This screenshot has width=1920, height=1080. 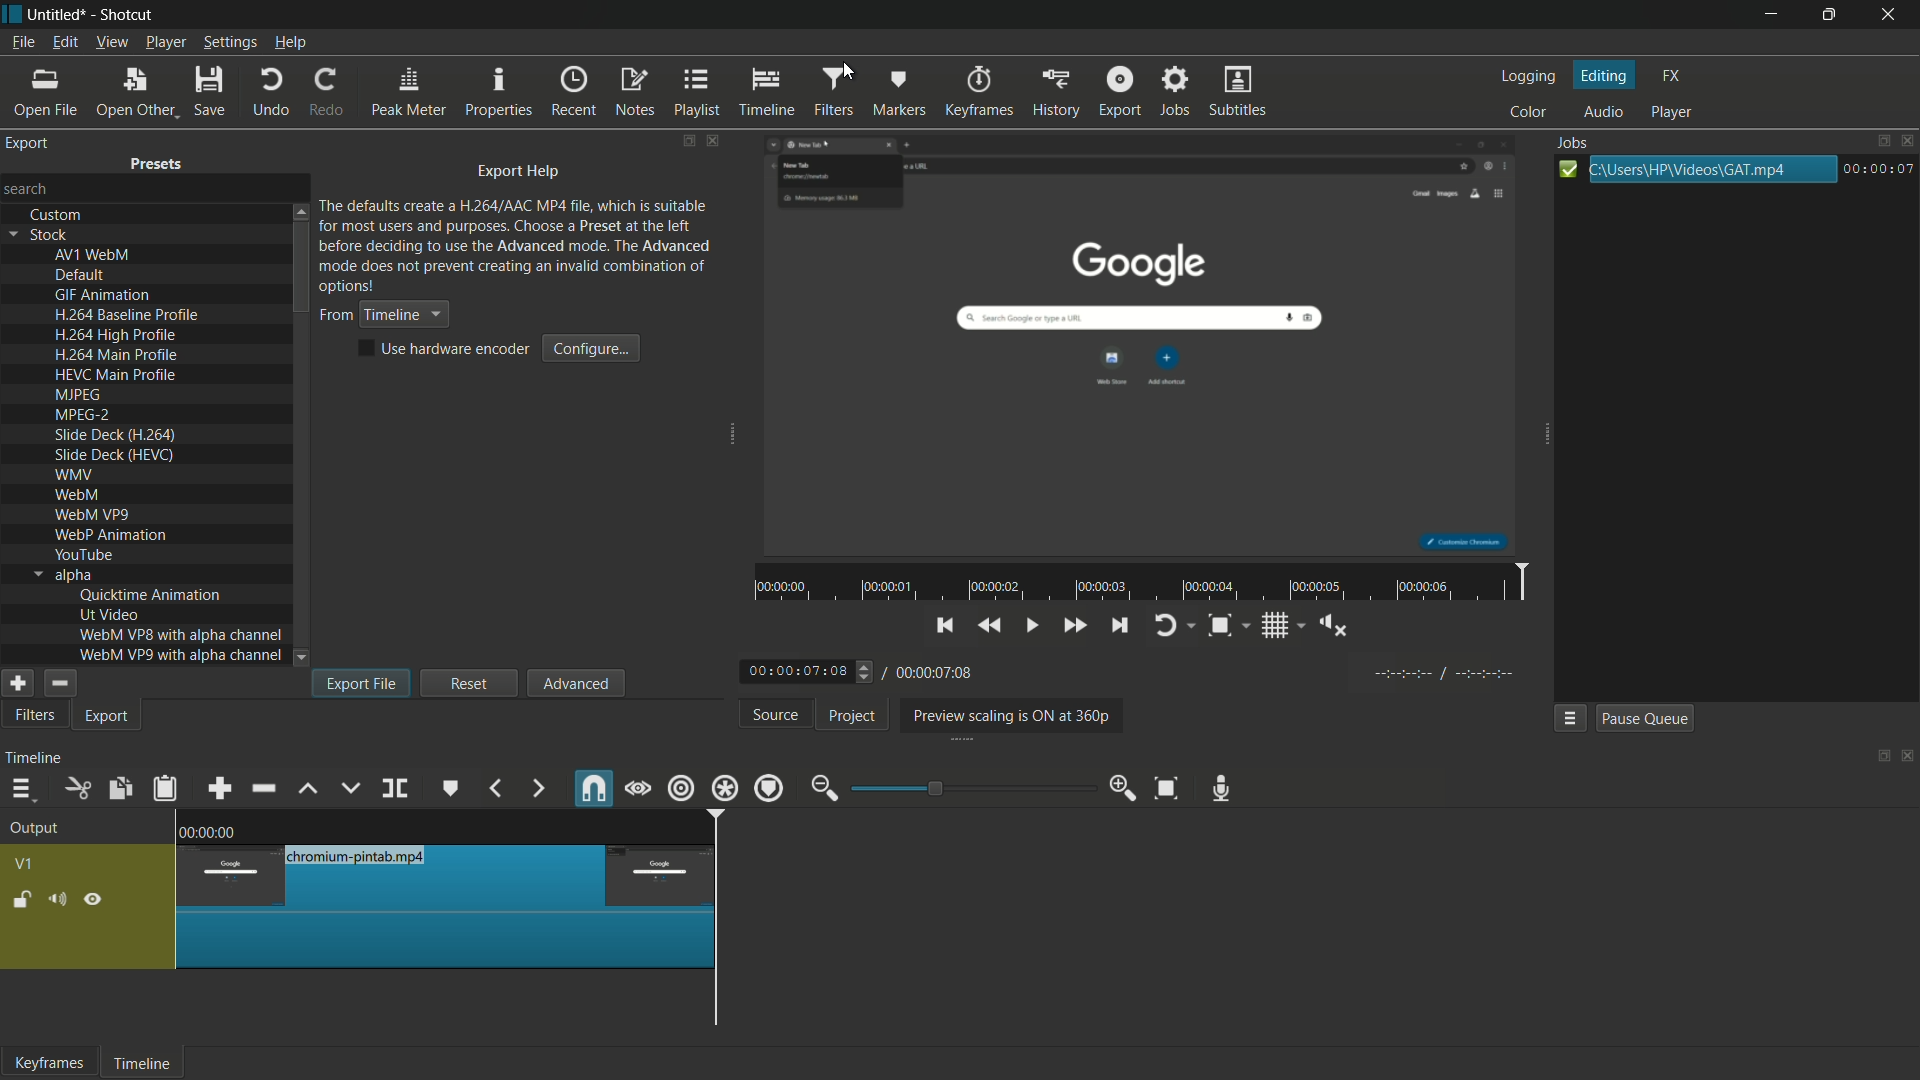 I want to click on zoom out, so click(x=824, y=790).